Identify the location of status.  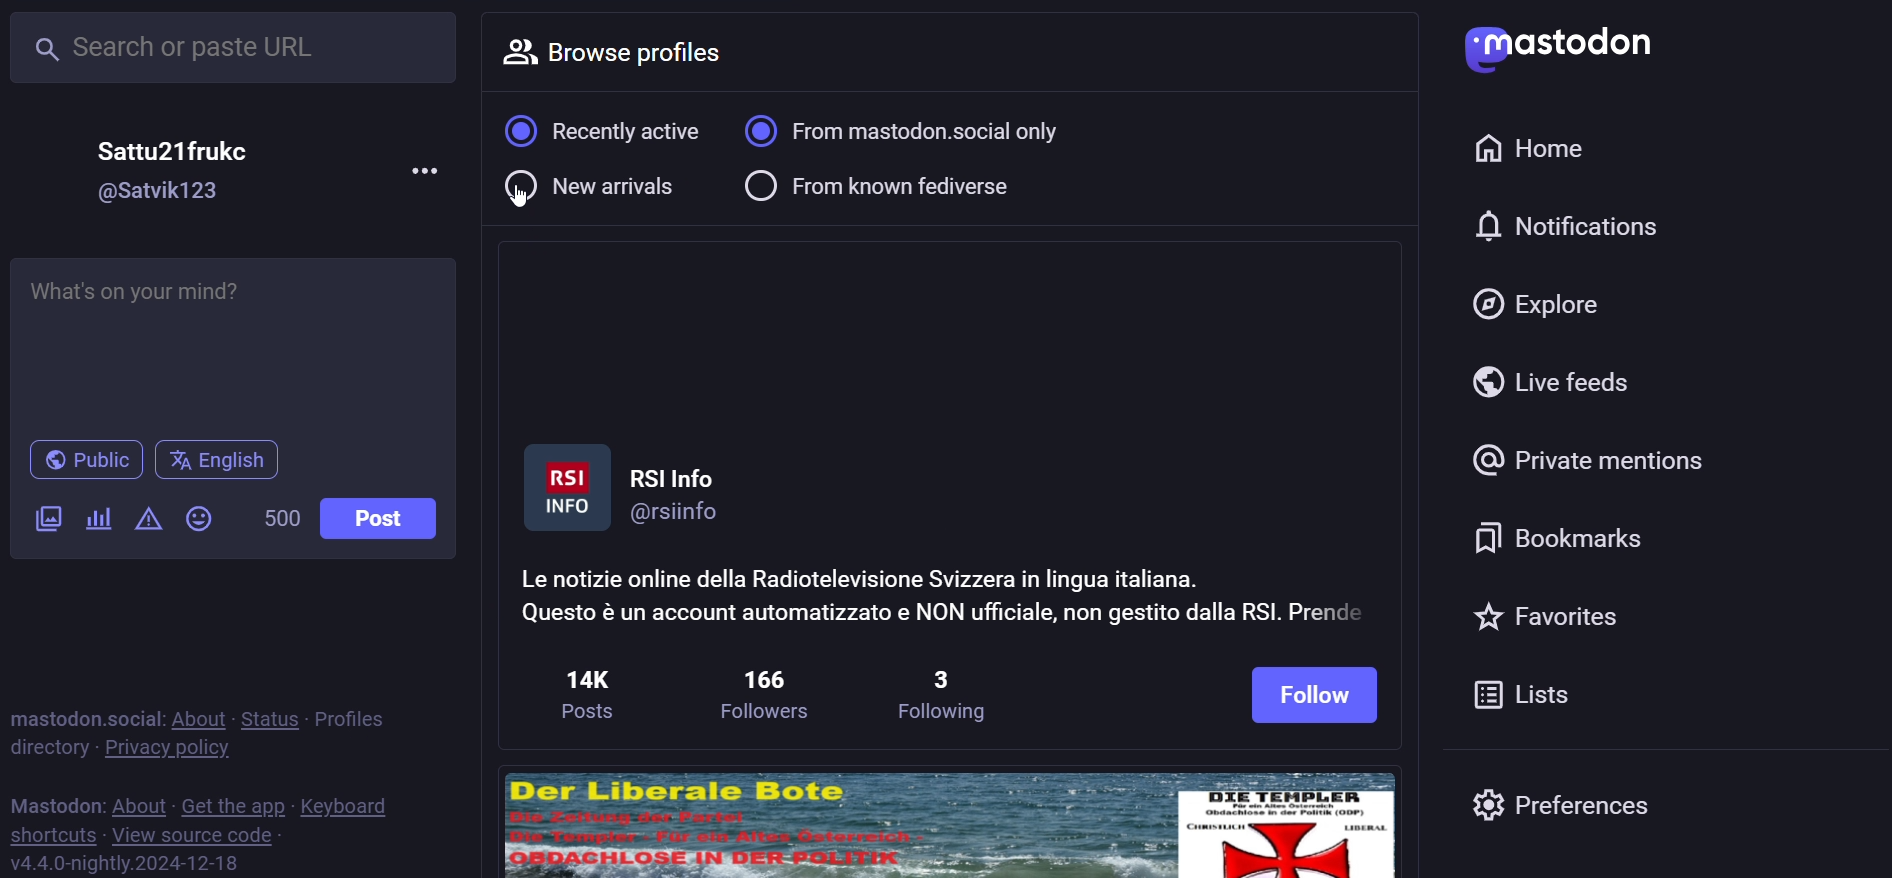
(268, 719).